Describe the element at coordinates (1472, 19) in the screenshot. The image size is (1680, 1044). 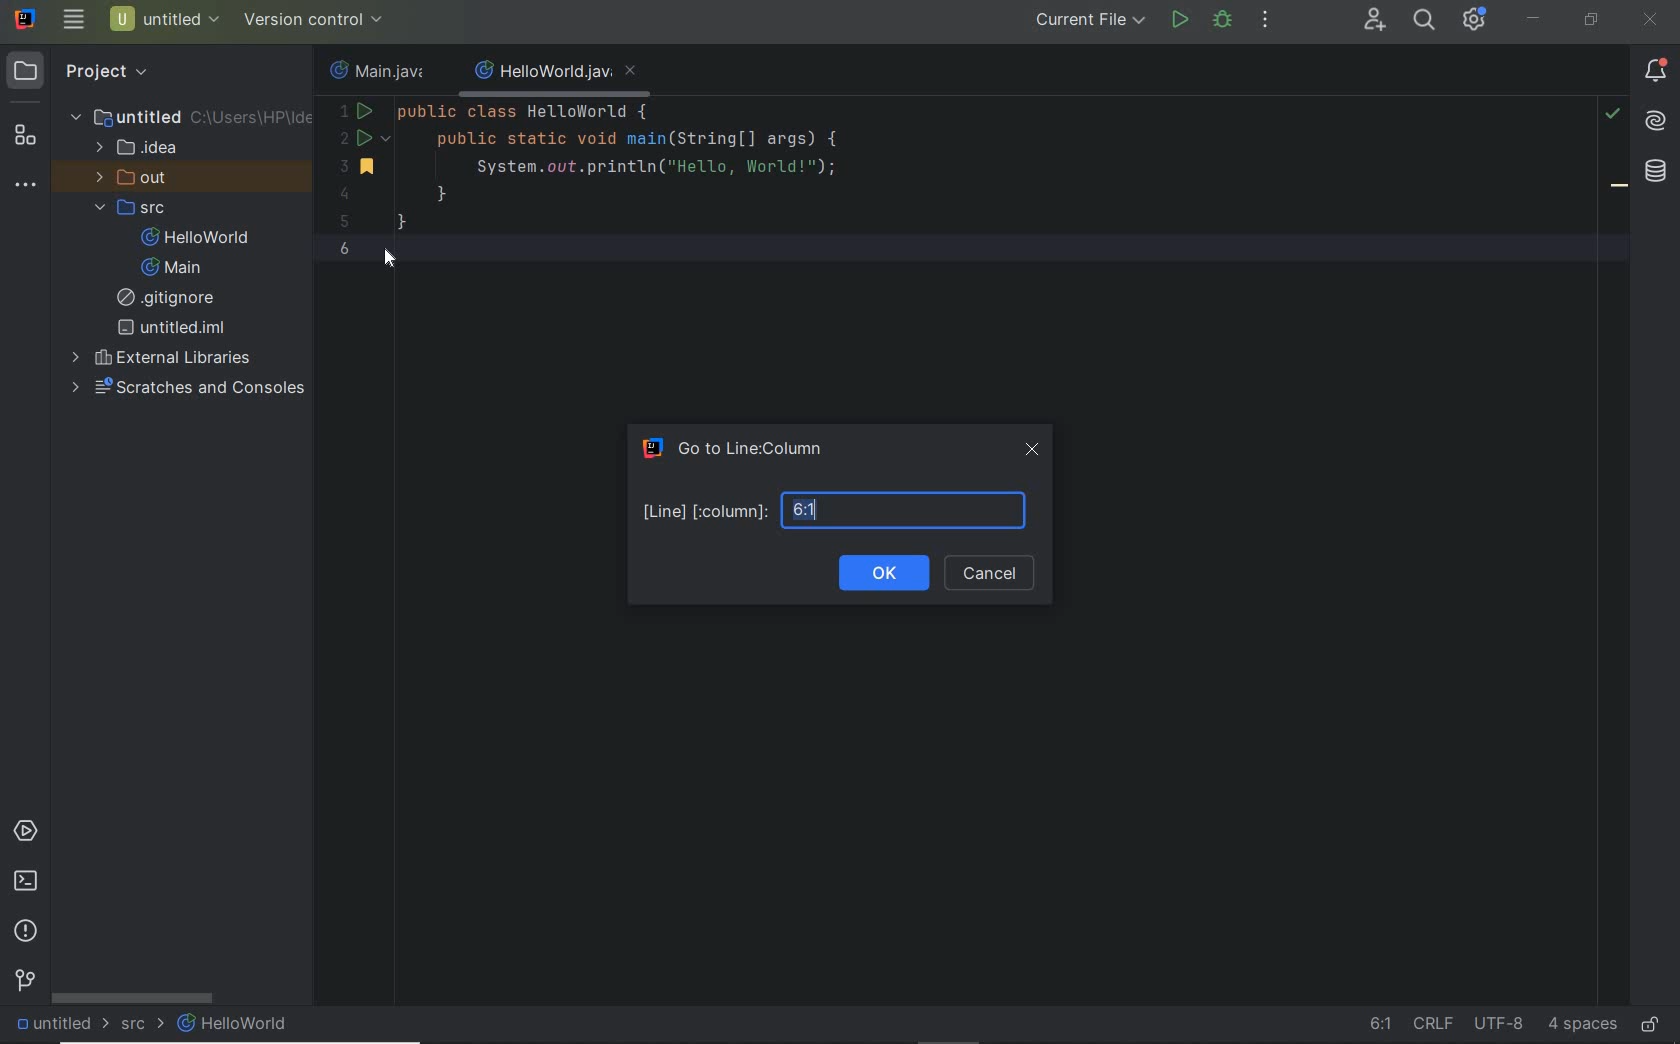
I see `IDE and Project Settings` at that location.